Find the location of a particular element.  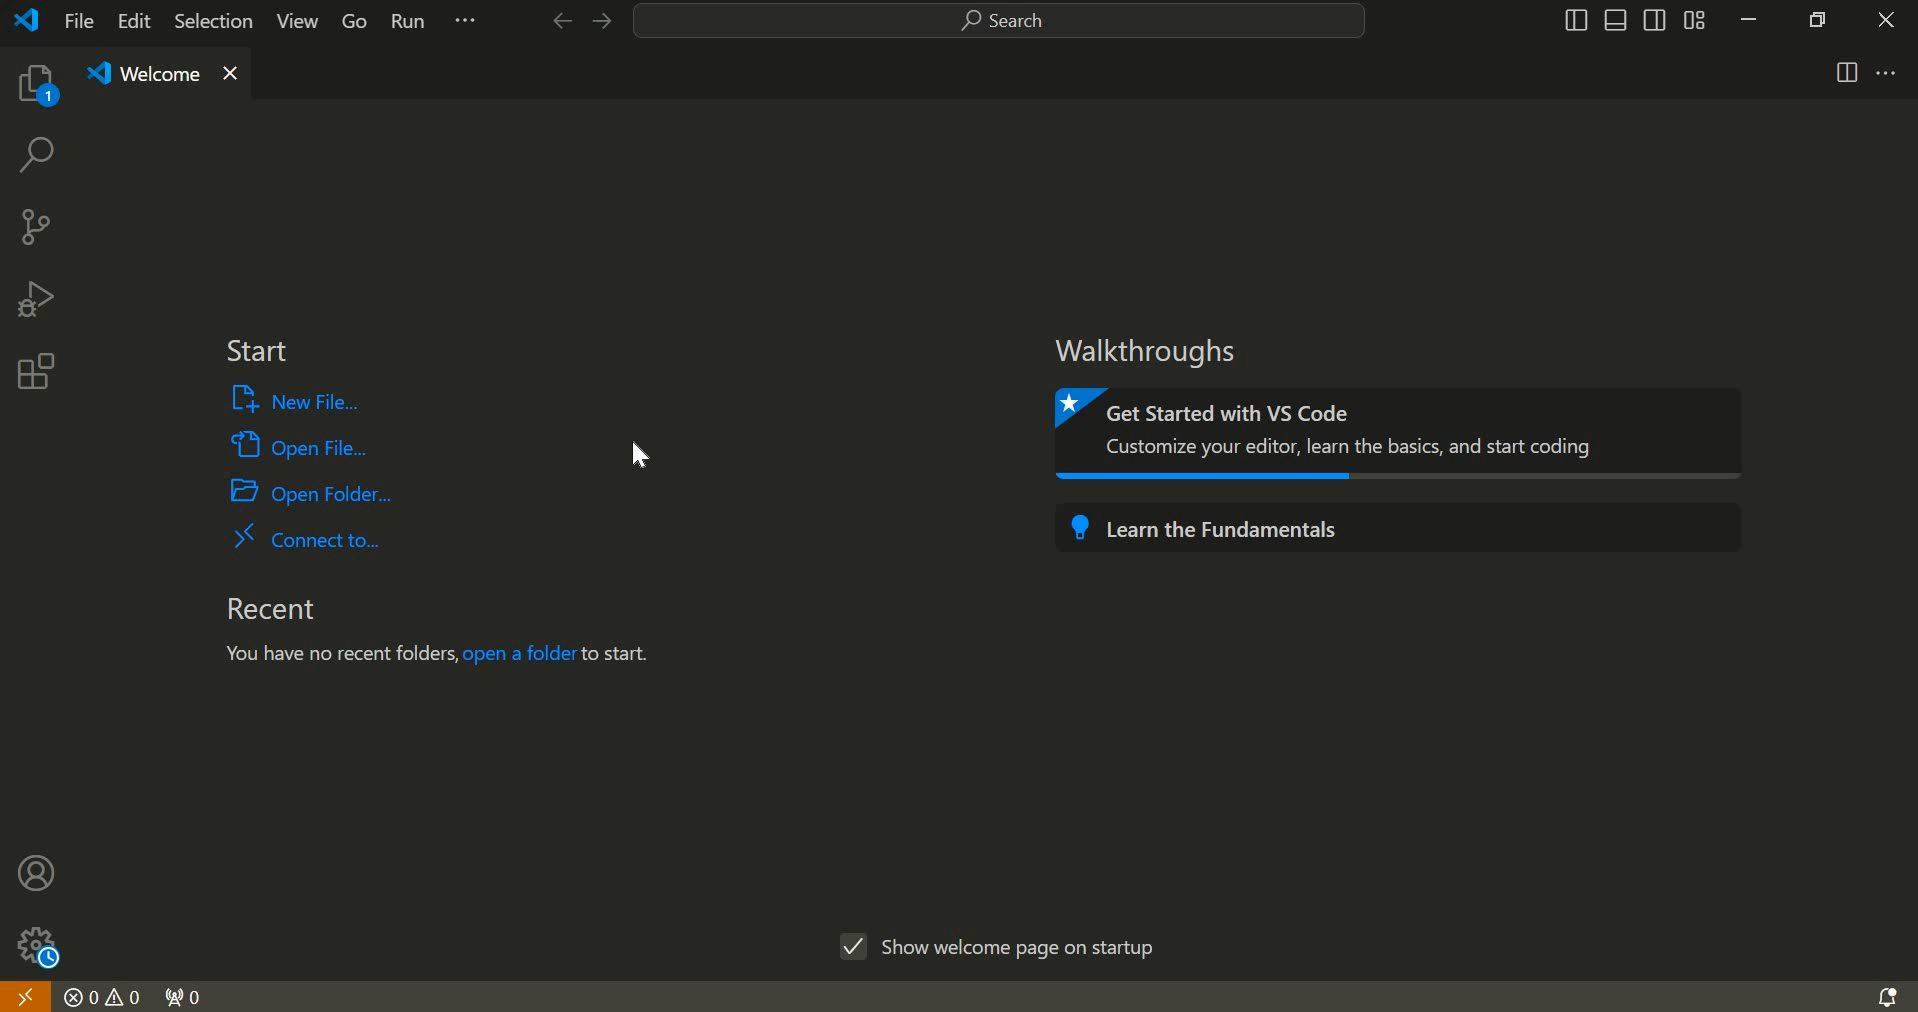

get started with VS Code is located at coordinates (1404, 434).